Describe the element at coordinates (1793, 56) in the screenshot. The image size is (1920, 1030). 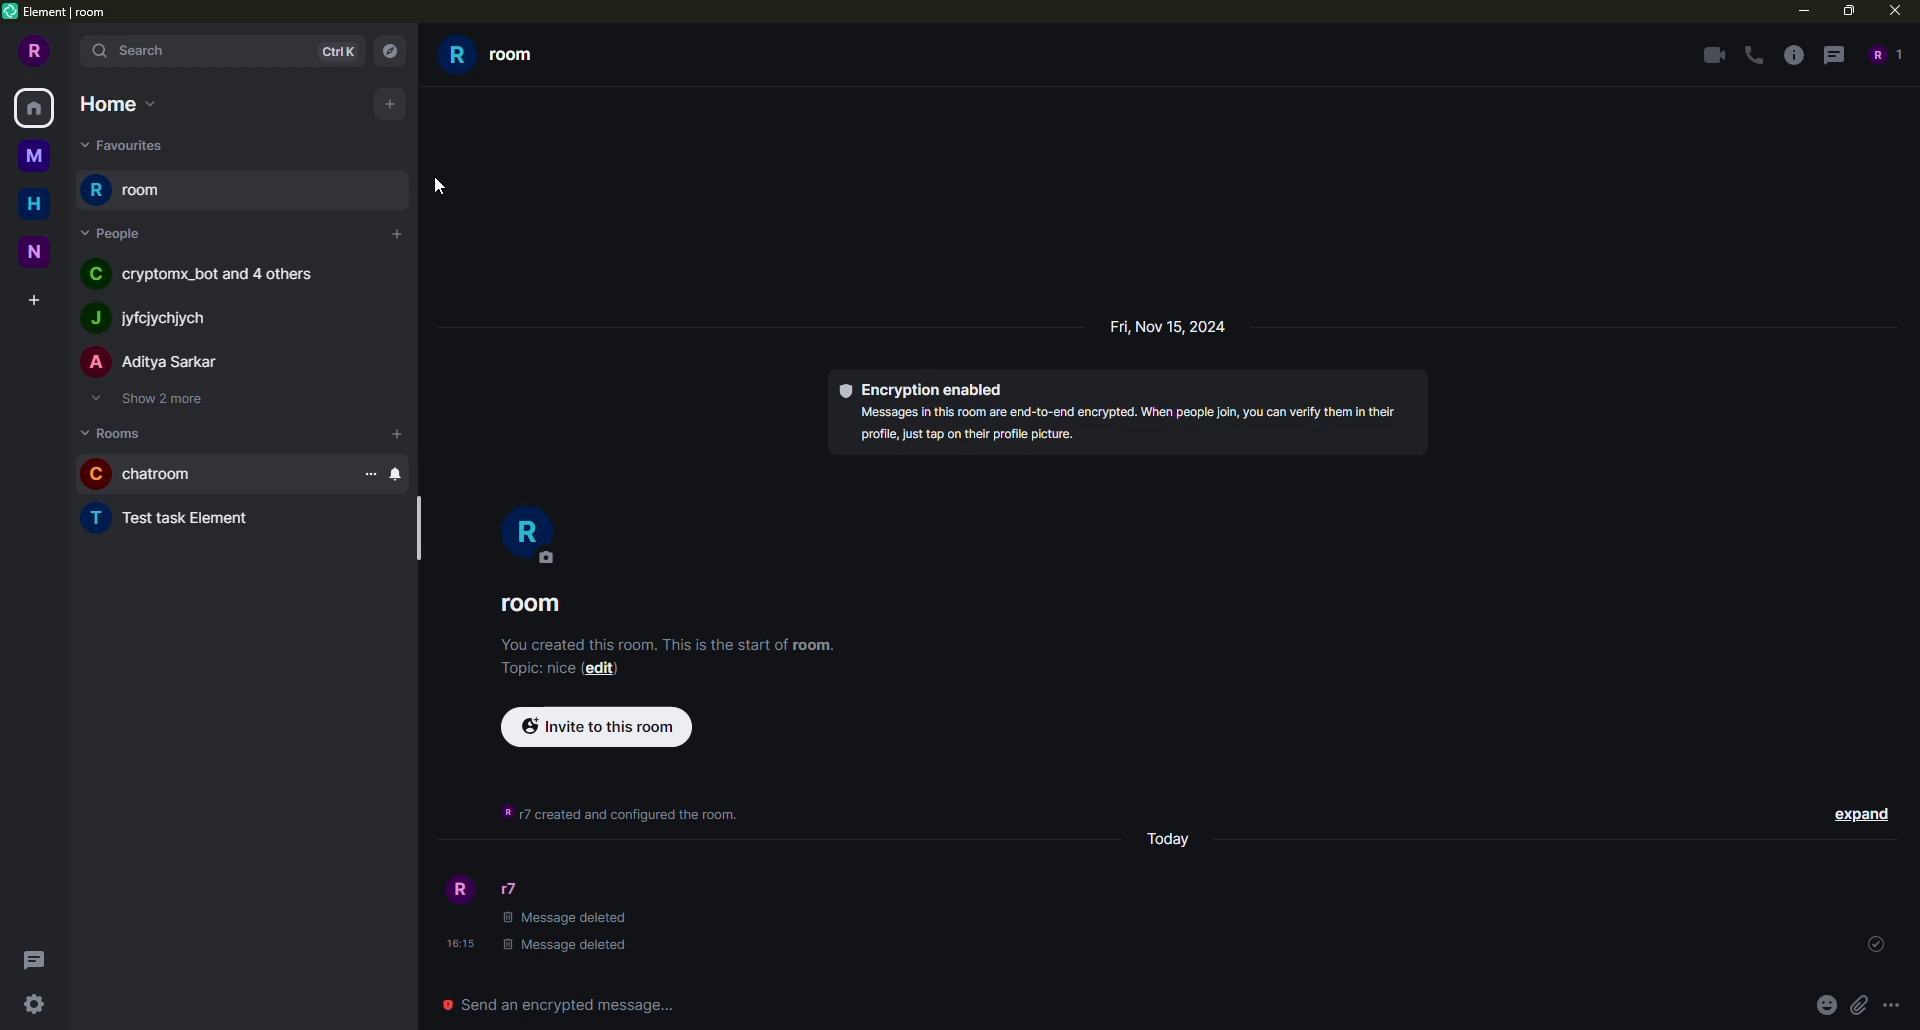
I see `info` at that location.